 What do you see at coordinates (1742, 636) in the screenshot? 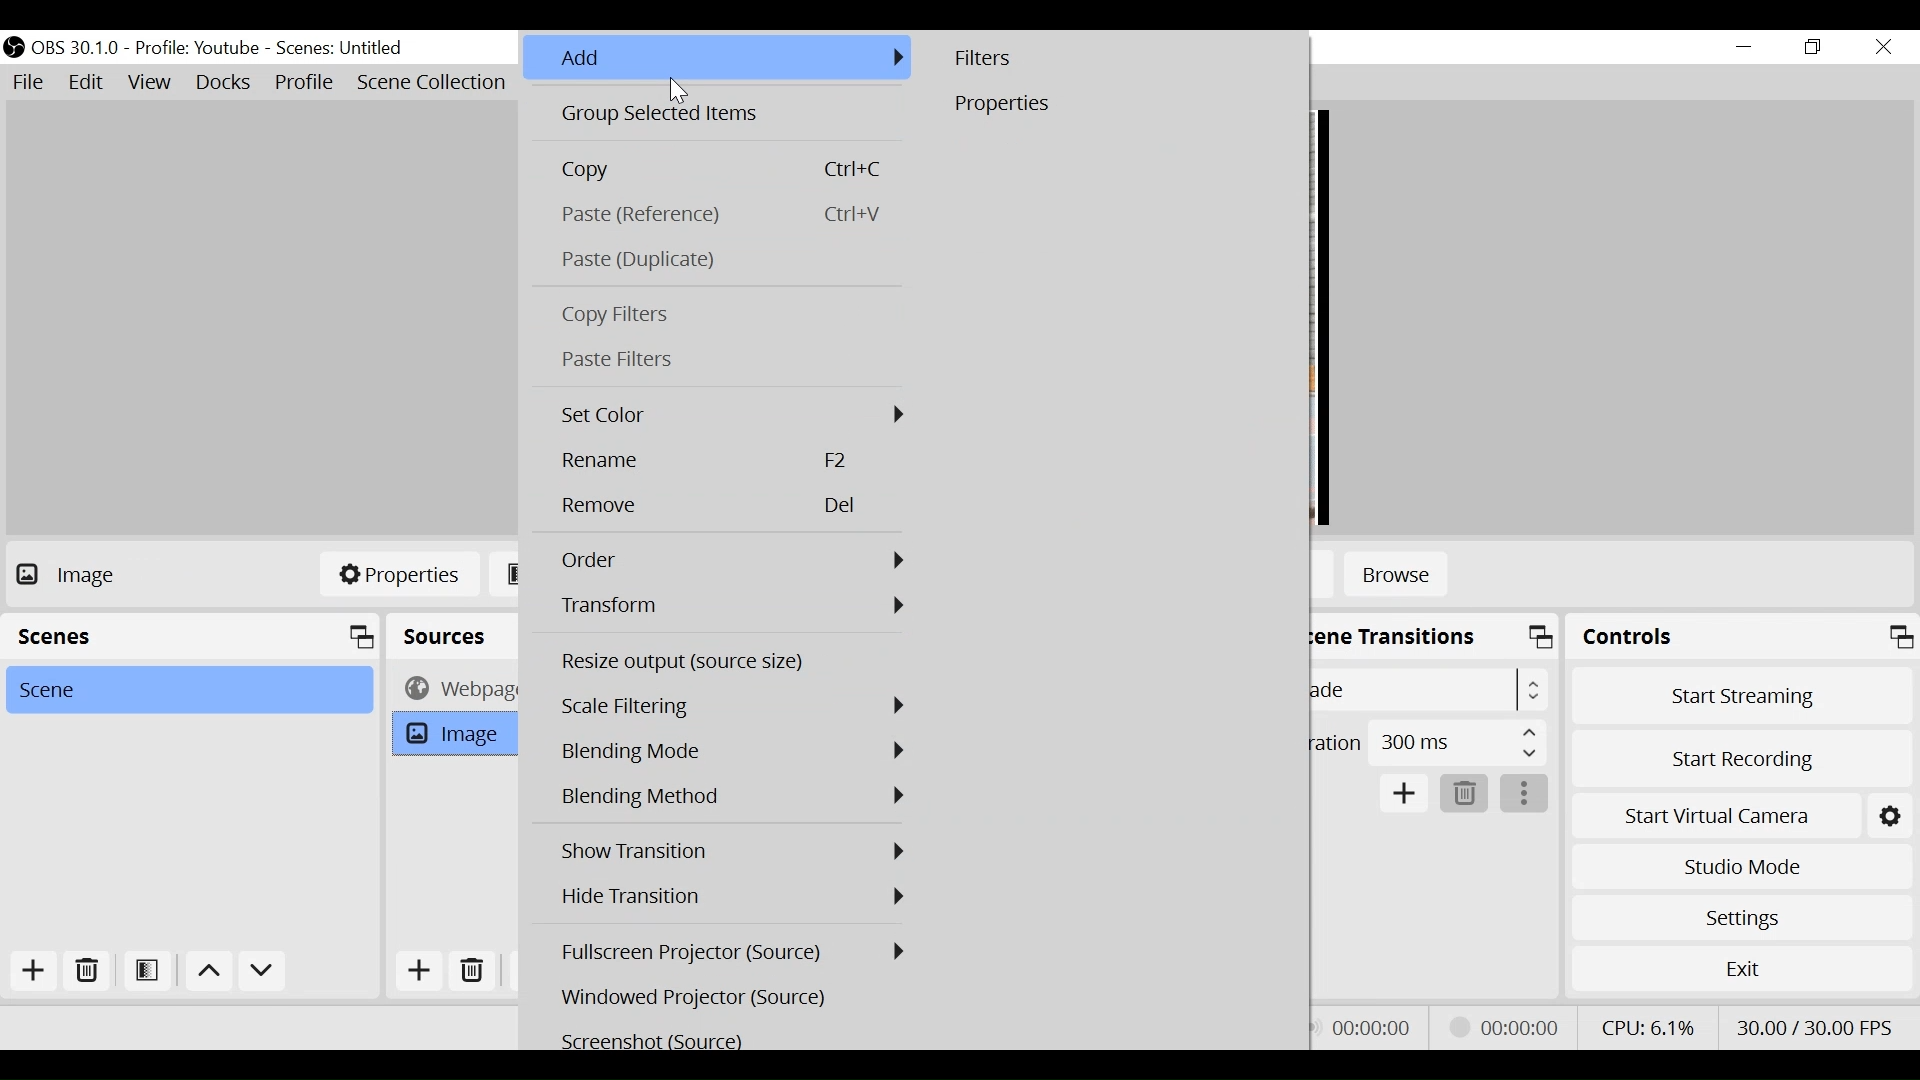
I see `Control Panel` at bounding box center [1742, 636].